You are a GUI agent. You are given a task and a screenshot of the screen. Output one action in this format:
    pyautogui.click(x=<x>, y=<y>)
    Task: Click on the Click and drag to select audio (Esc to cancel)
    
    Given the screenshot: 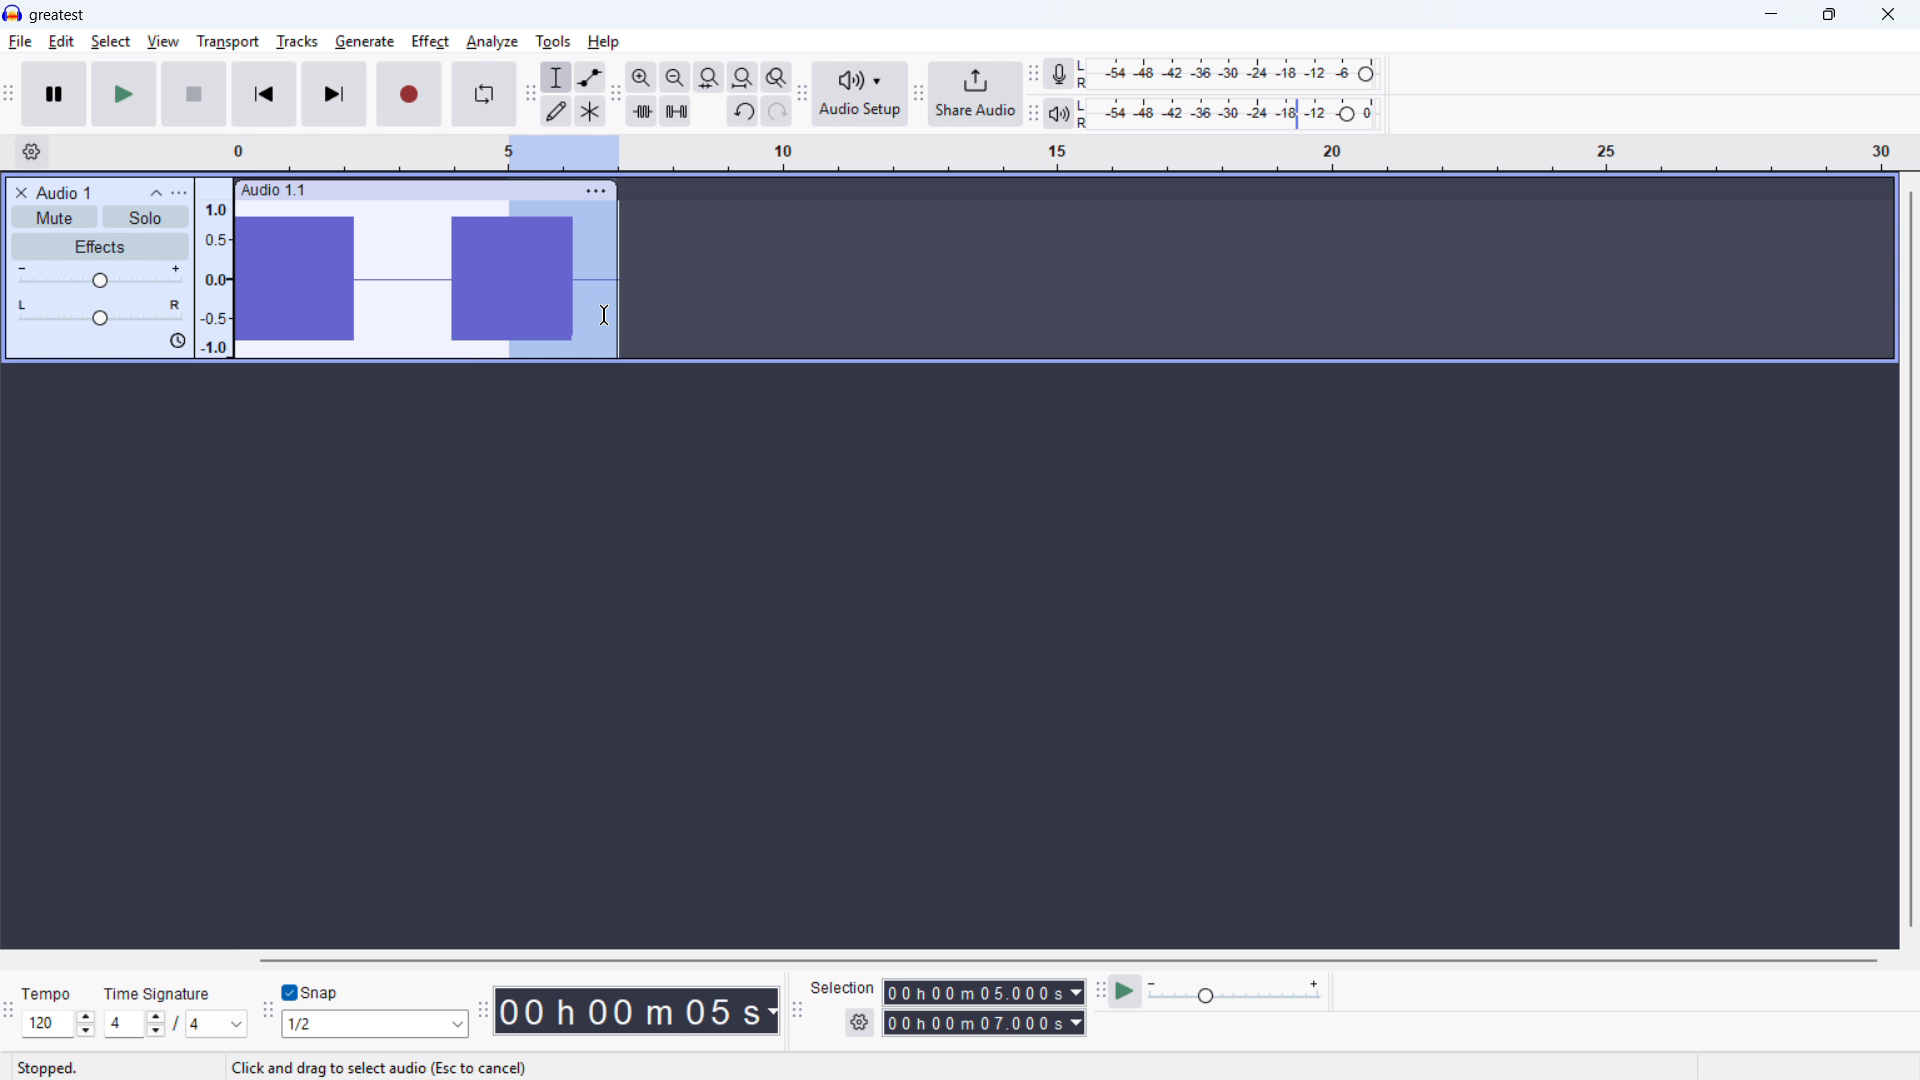 What is the action you would take?
    pyautogui.click(x=381, y=1069)
    